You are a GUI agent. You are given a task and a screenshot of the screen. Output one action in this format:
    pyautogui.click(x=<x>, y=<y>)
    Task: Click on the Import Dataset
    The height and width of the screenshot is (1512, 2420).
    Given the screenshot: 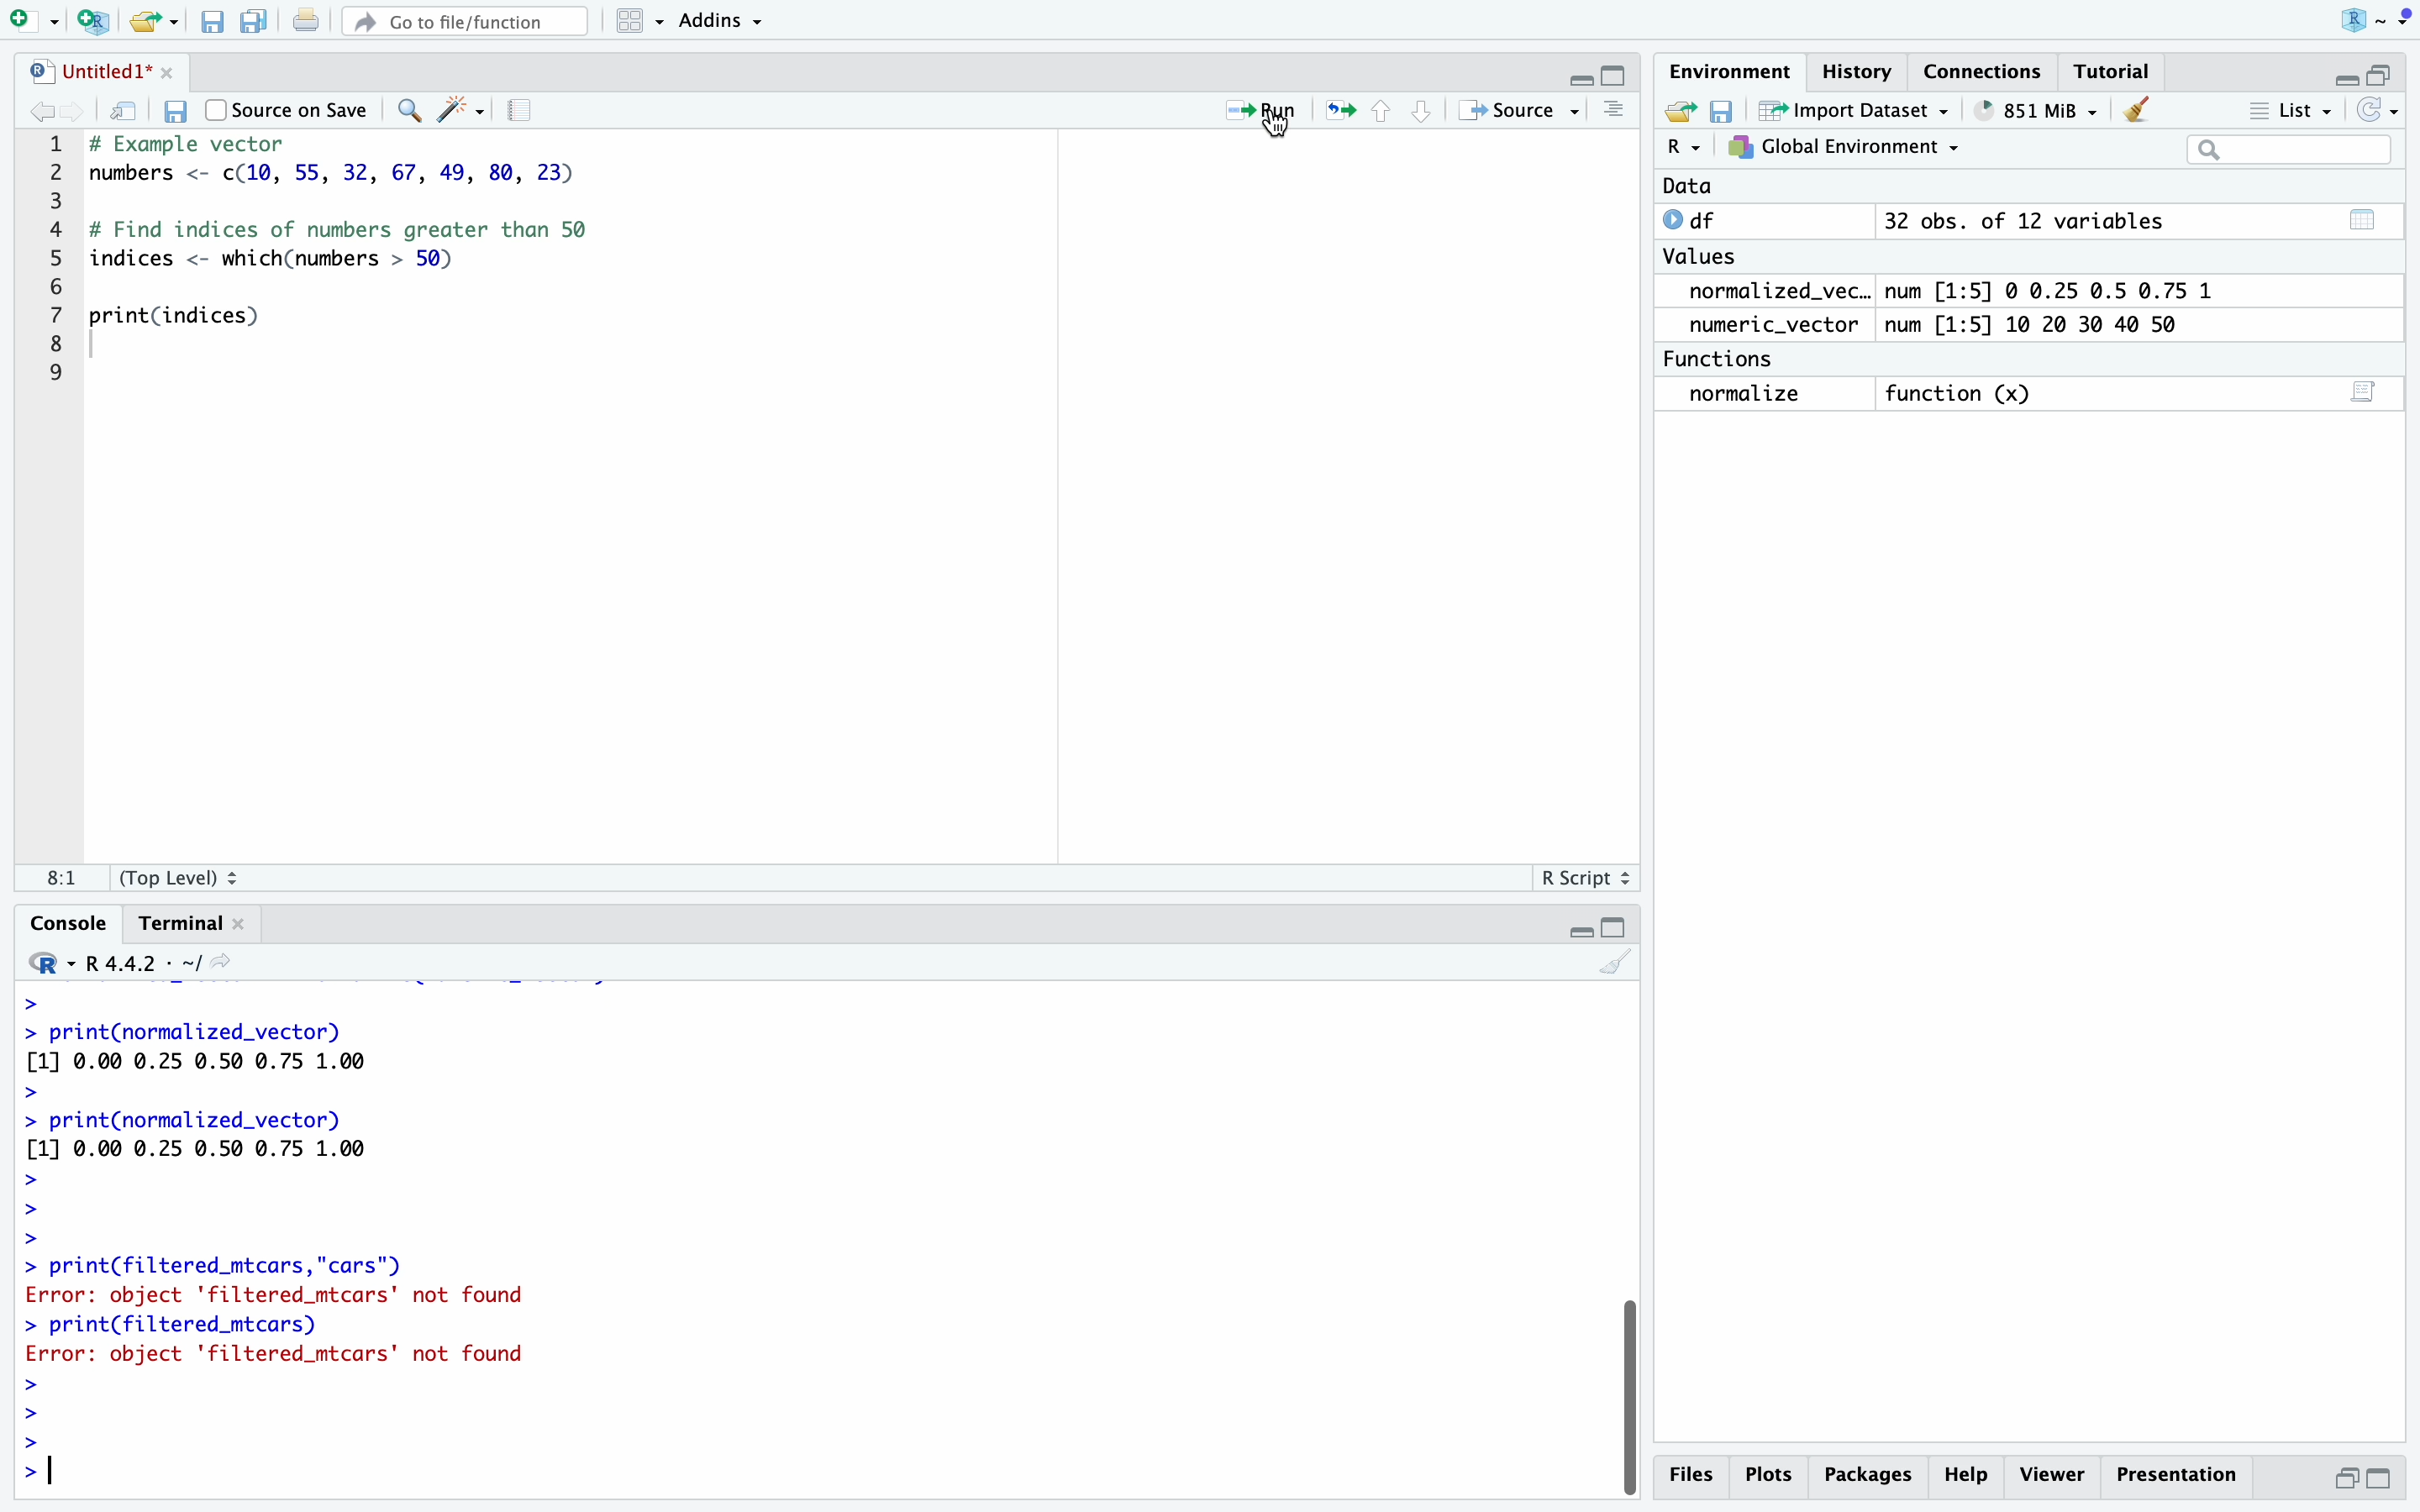 What is the action you would take?
    pyautogui.click(x=1849, y=112)
    